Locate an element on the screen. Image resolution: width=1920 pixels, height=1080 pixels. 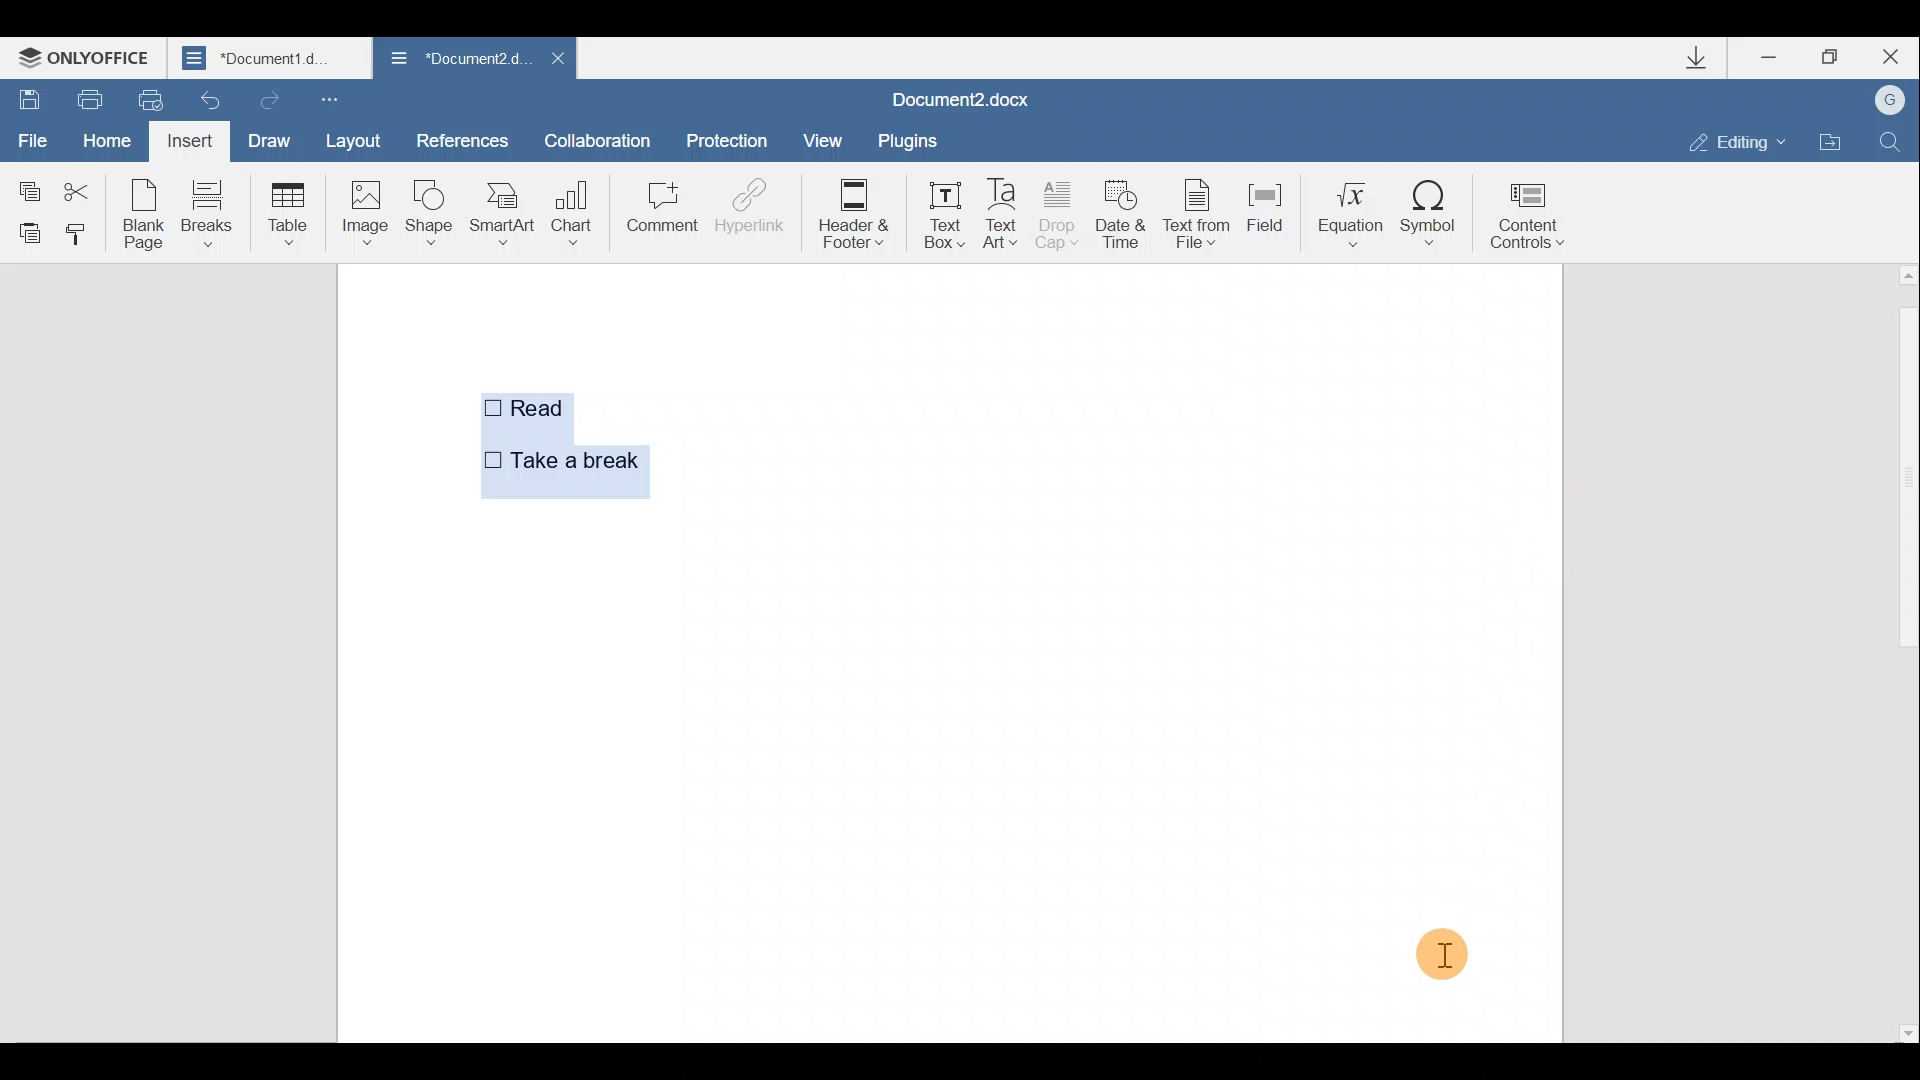
File is located at coordinates (30, 133).